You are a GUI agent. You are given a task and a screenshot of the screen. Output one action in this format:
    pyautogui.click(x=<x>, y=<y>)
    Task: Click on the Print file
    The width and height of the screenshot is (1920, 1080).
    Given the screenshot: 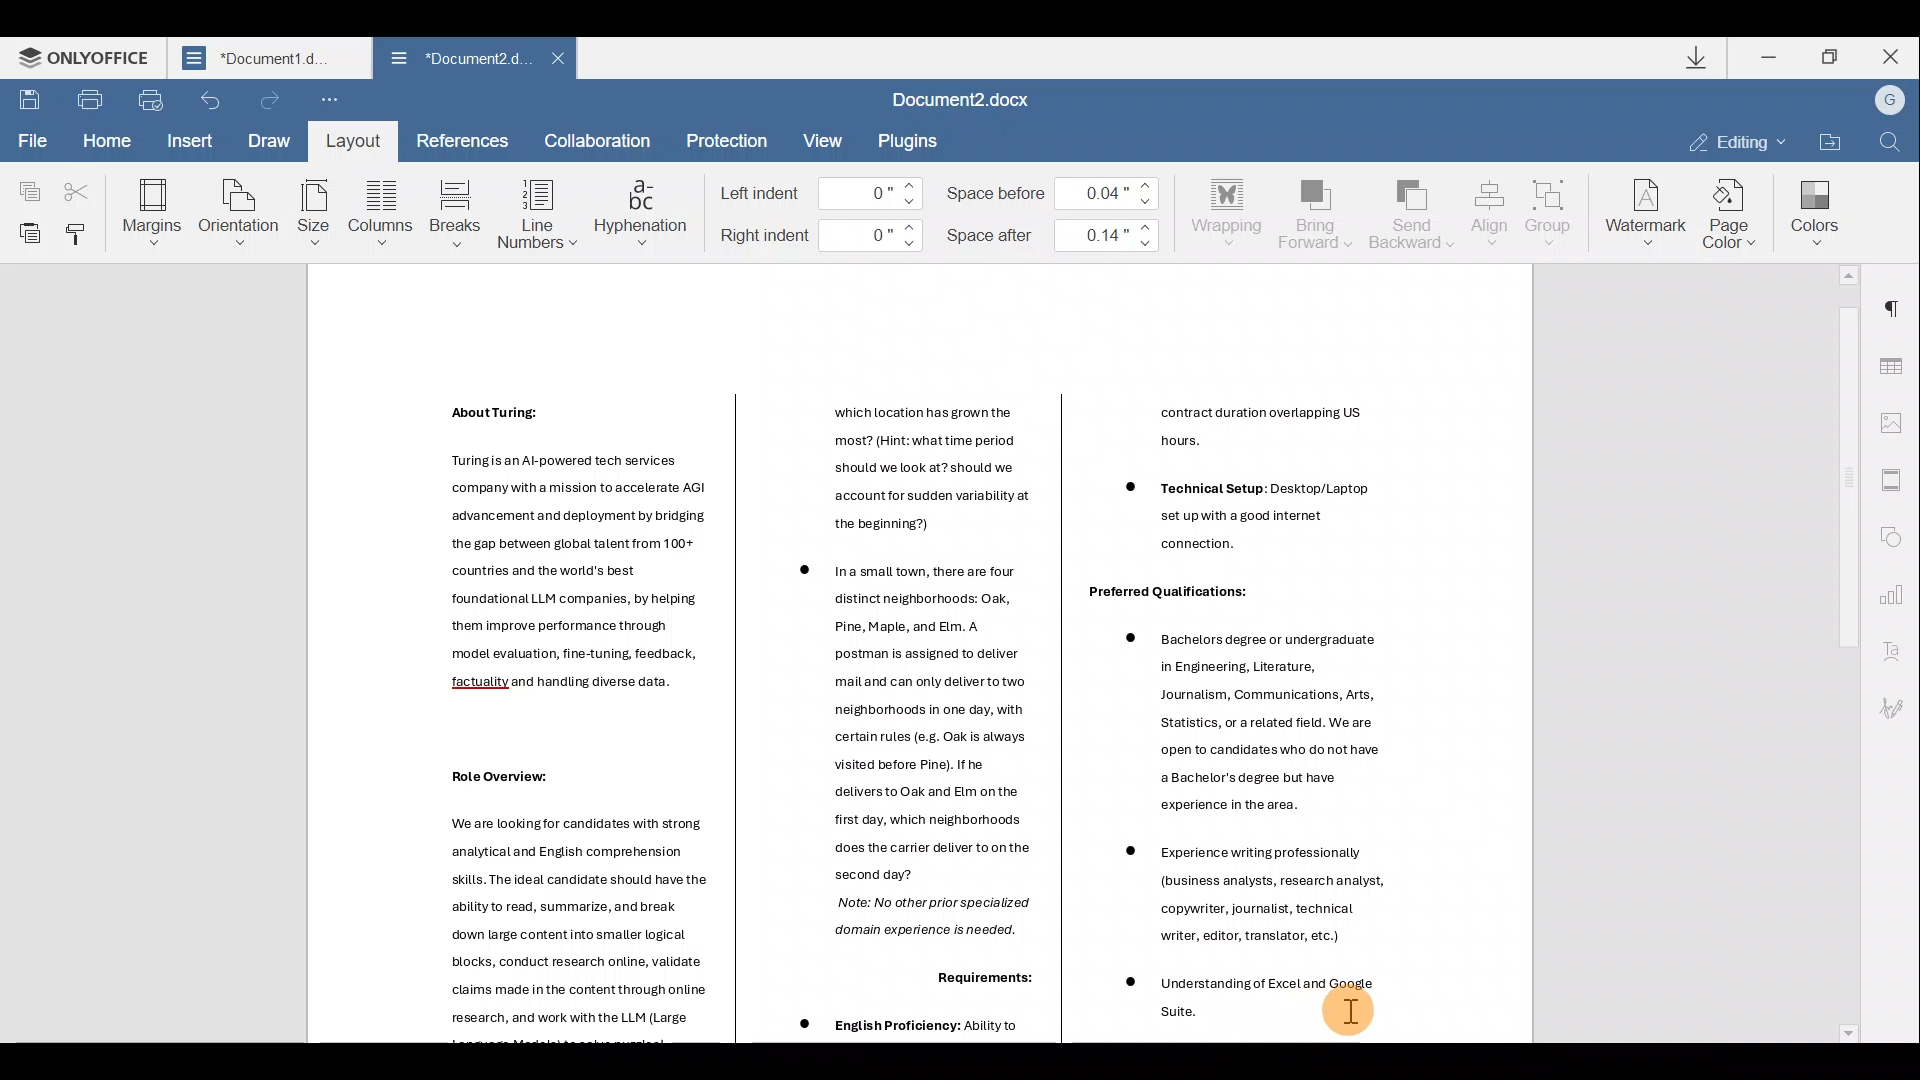 What is the action you would take?
    pyautogui.click(x=88, y=99)
    